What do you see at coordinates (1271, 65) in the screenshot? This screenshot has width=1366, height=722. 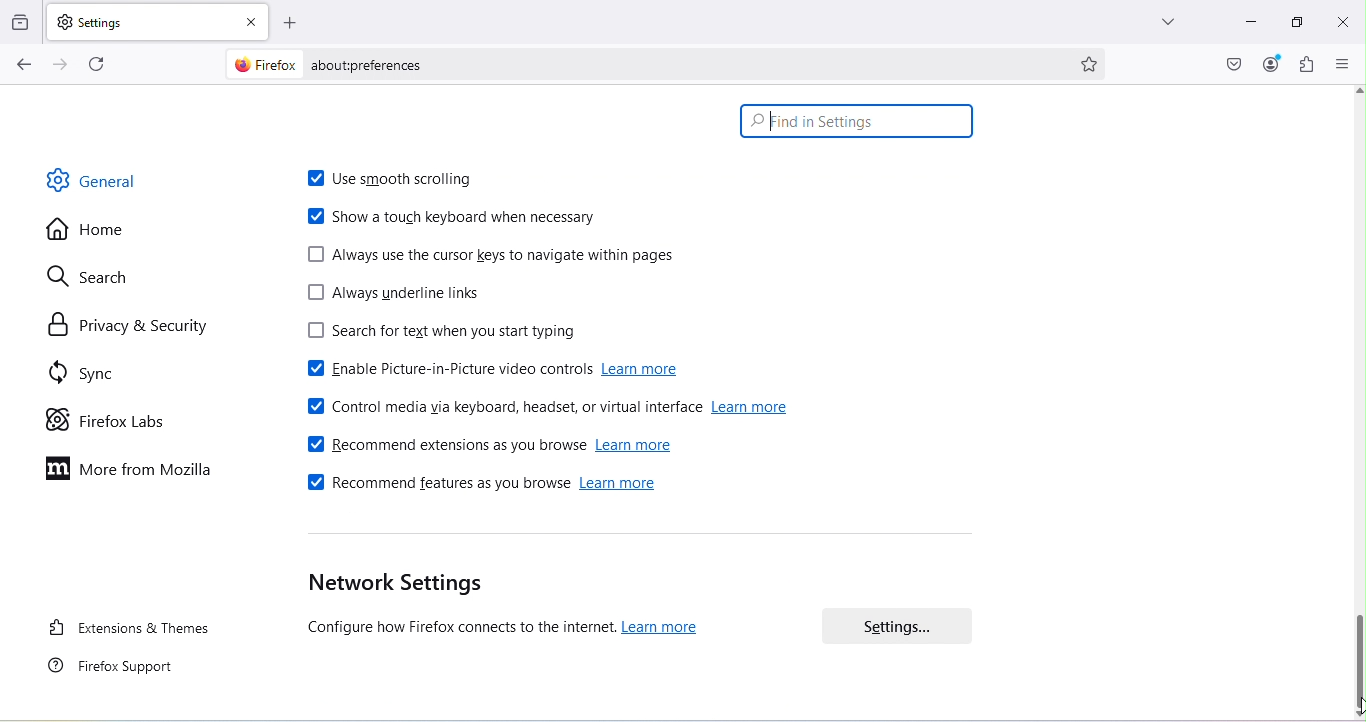 I see `Account` at bounding box center [1271, 65].